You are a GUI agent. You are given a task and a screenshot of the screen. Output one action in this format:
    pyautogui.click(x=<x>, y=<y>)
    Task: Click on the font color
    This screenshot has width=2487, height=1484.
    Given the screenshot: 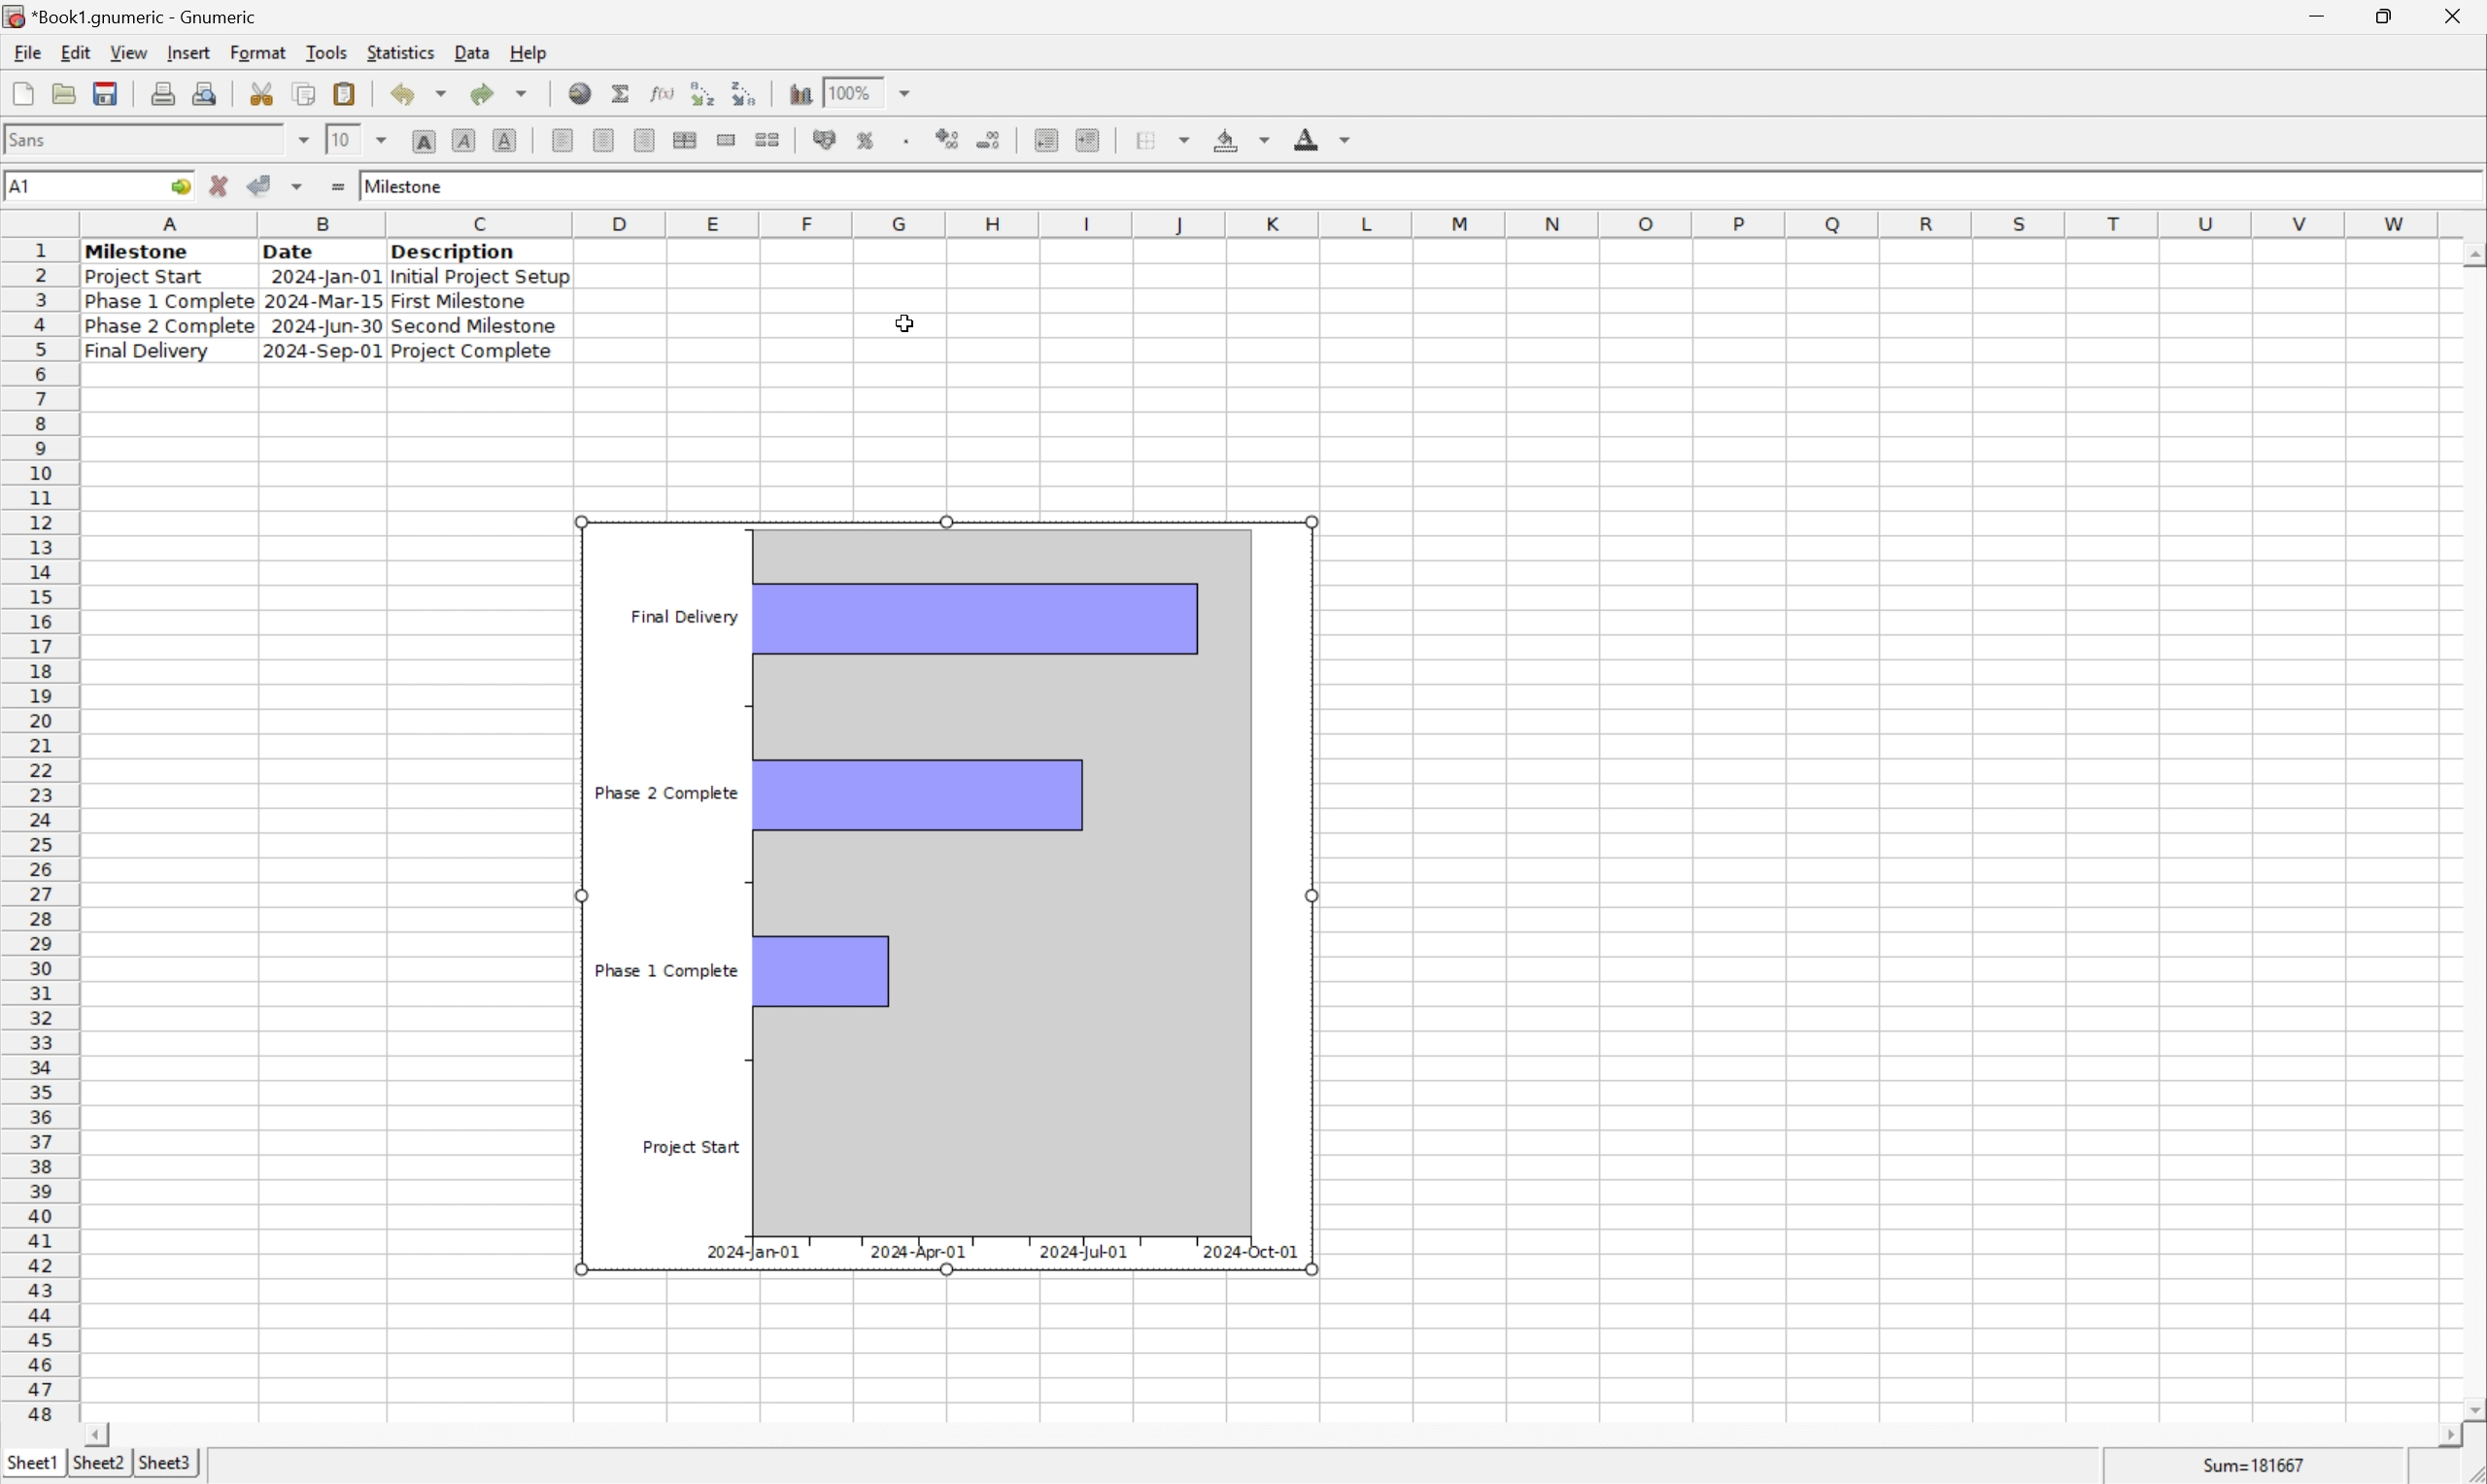 What is the action you would take?
    pyautogui.click(x=1323, y=138)
    